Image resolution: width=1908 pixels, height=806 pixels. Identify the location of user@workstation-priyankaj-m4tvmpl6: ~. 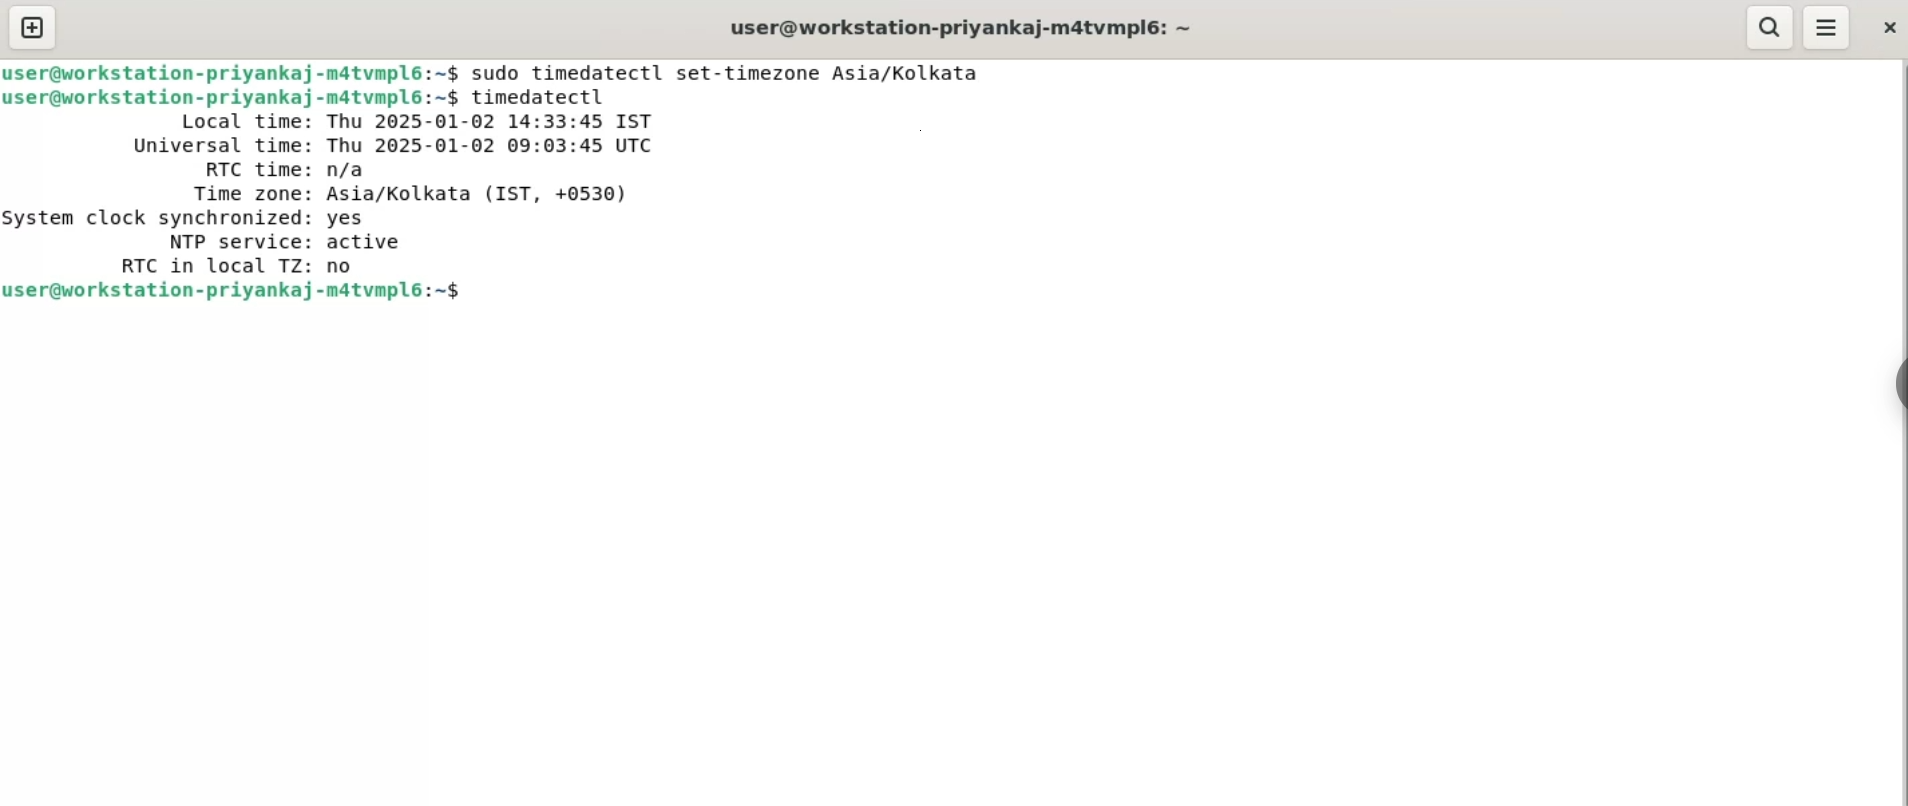
(961, 28).